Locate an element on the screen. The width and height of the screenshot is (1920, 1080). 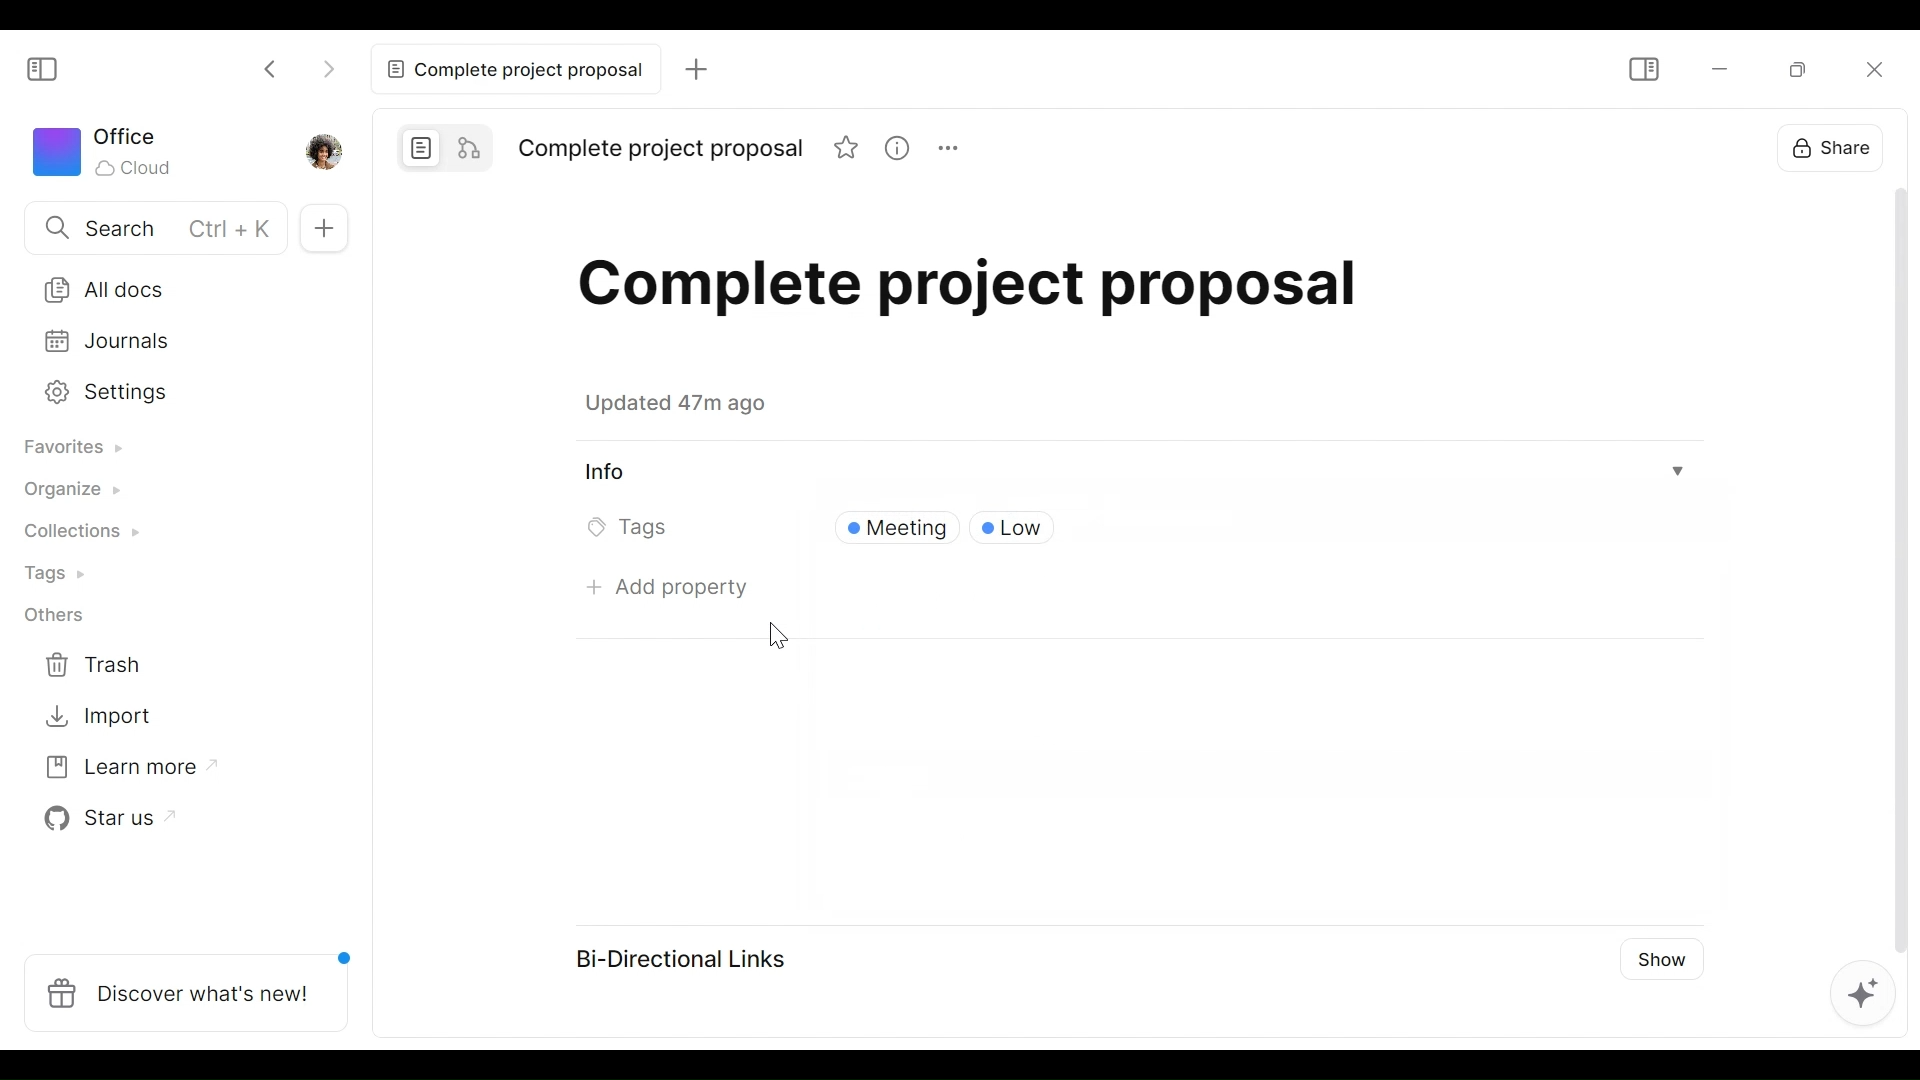
Page mode is located at coordinates (417, 145).